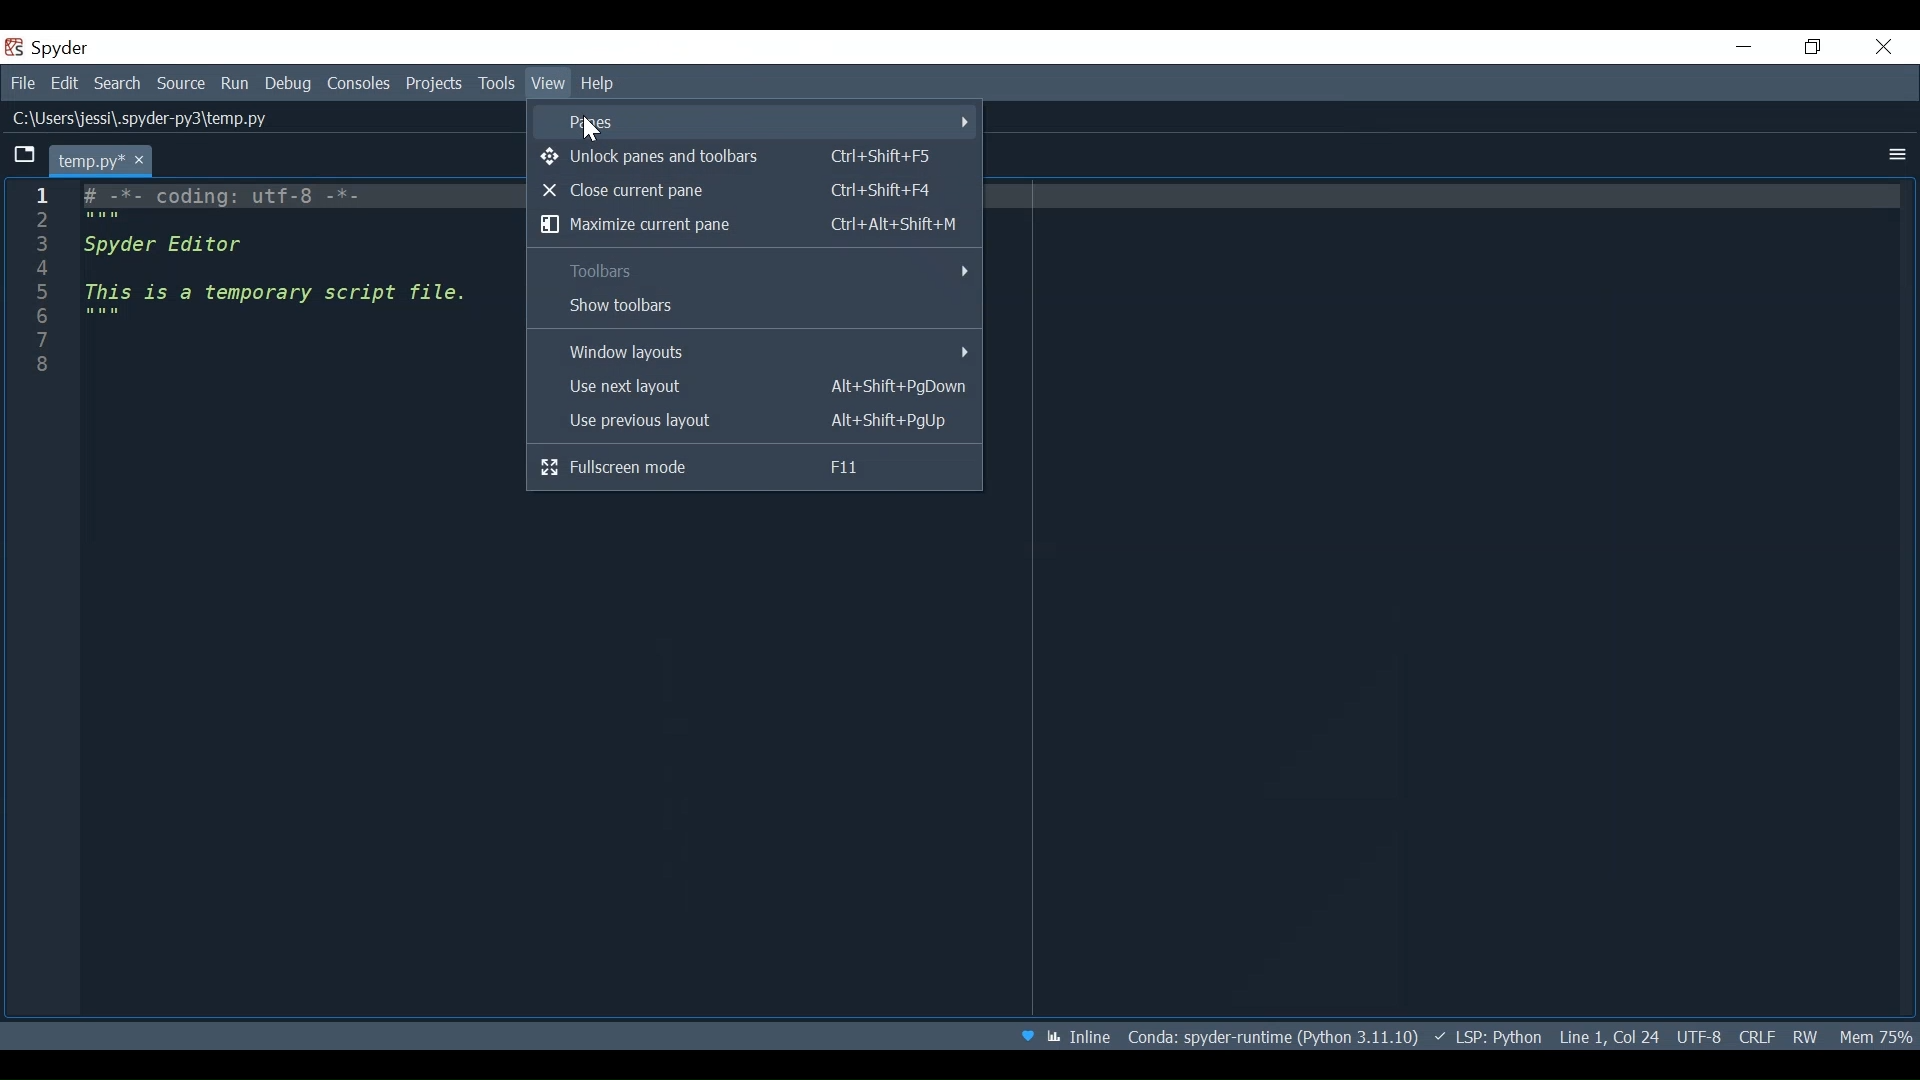  What do you see at coordinates (595, 135) in the screenshot?
I see `Cursor` at bounding box center [595, 135].